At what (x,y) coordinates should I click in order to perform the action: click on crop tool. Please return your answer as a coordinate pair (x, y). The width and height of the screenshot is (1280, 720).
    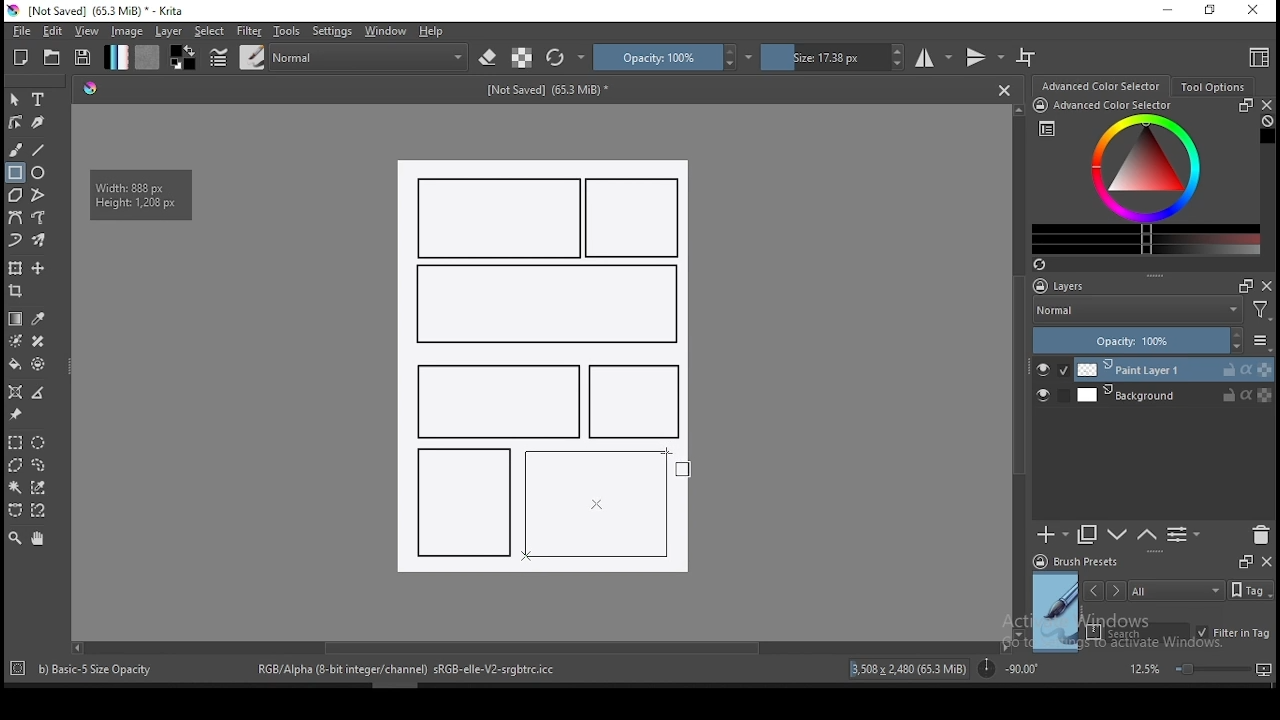
    Looking at the image, I should click on (18, 293).